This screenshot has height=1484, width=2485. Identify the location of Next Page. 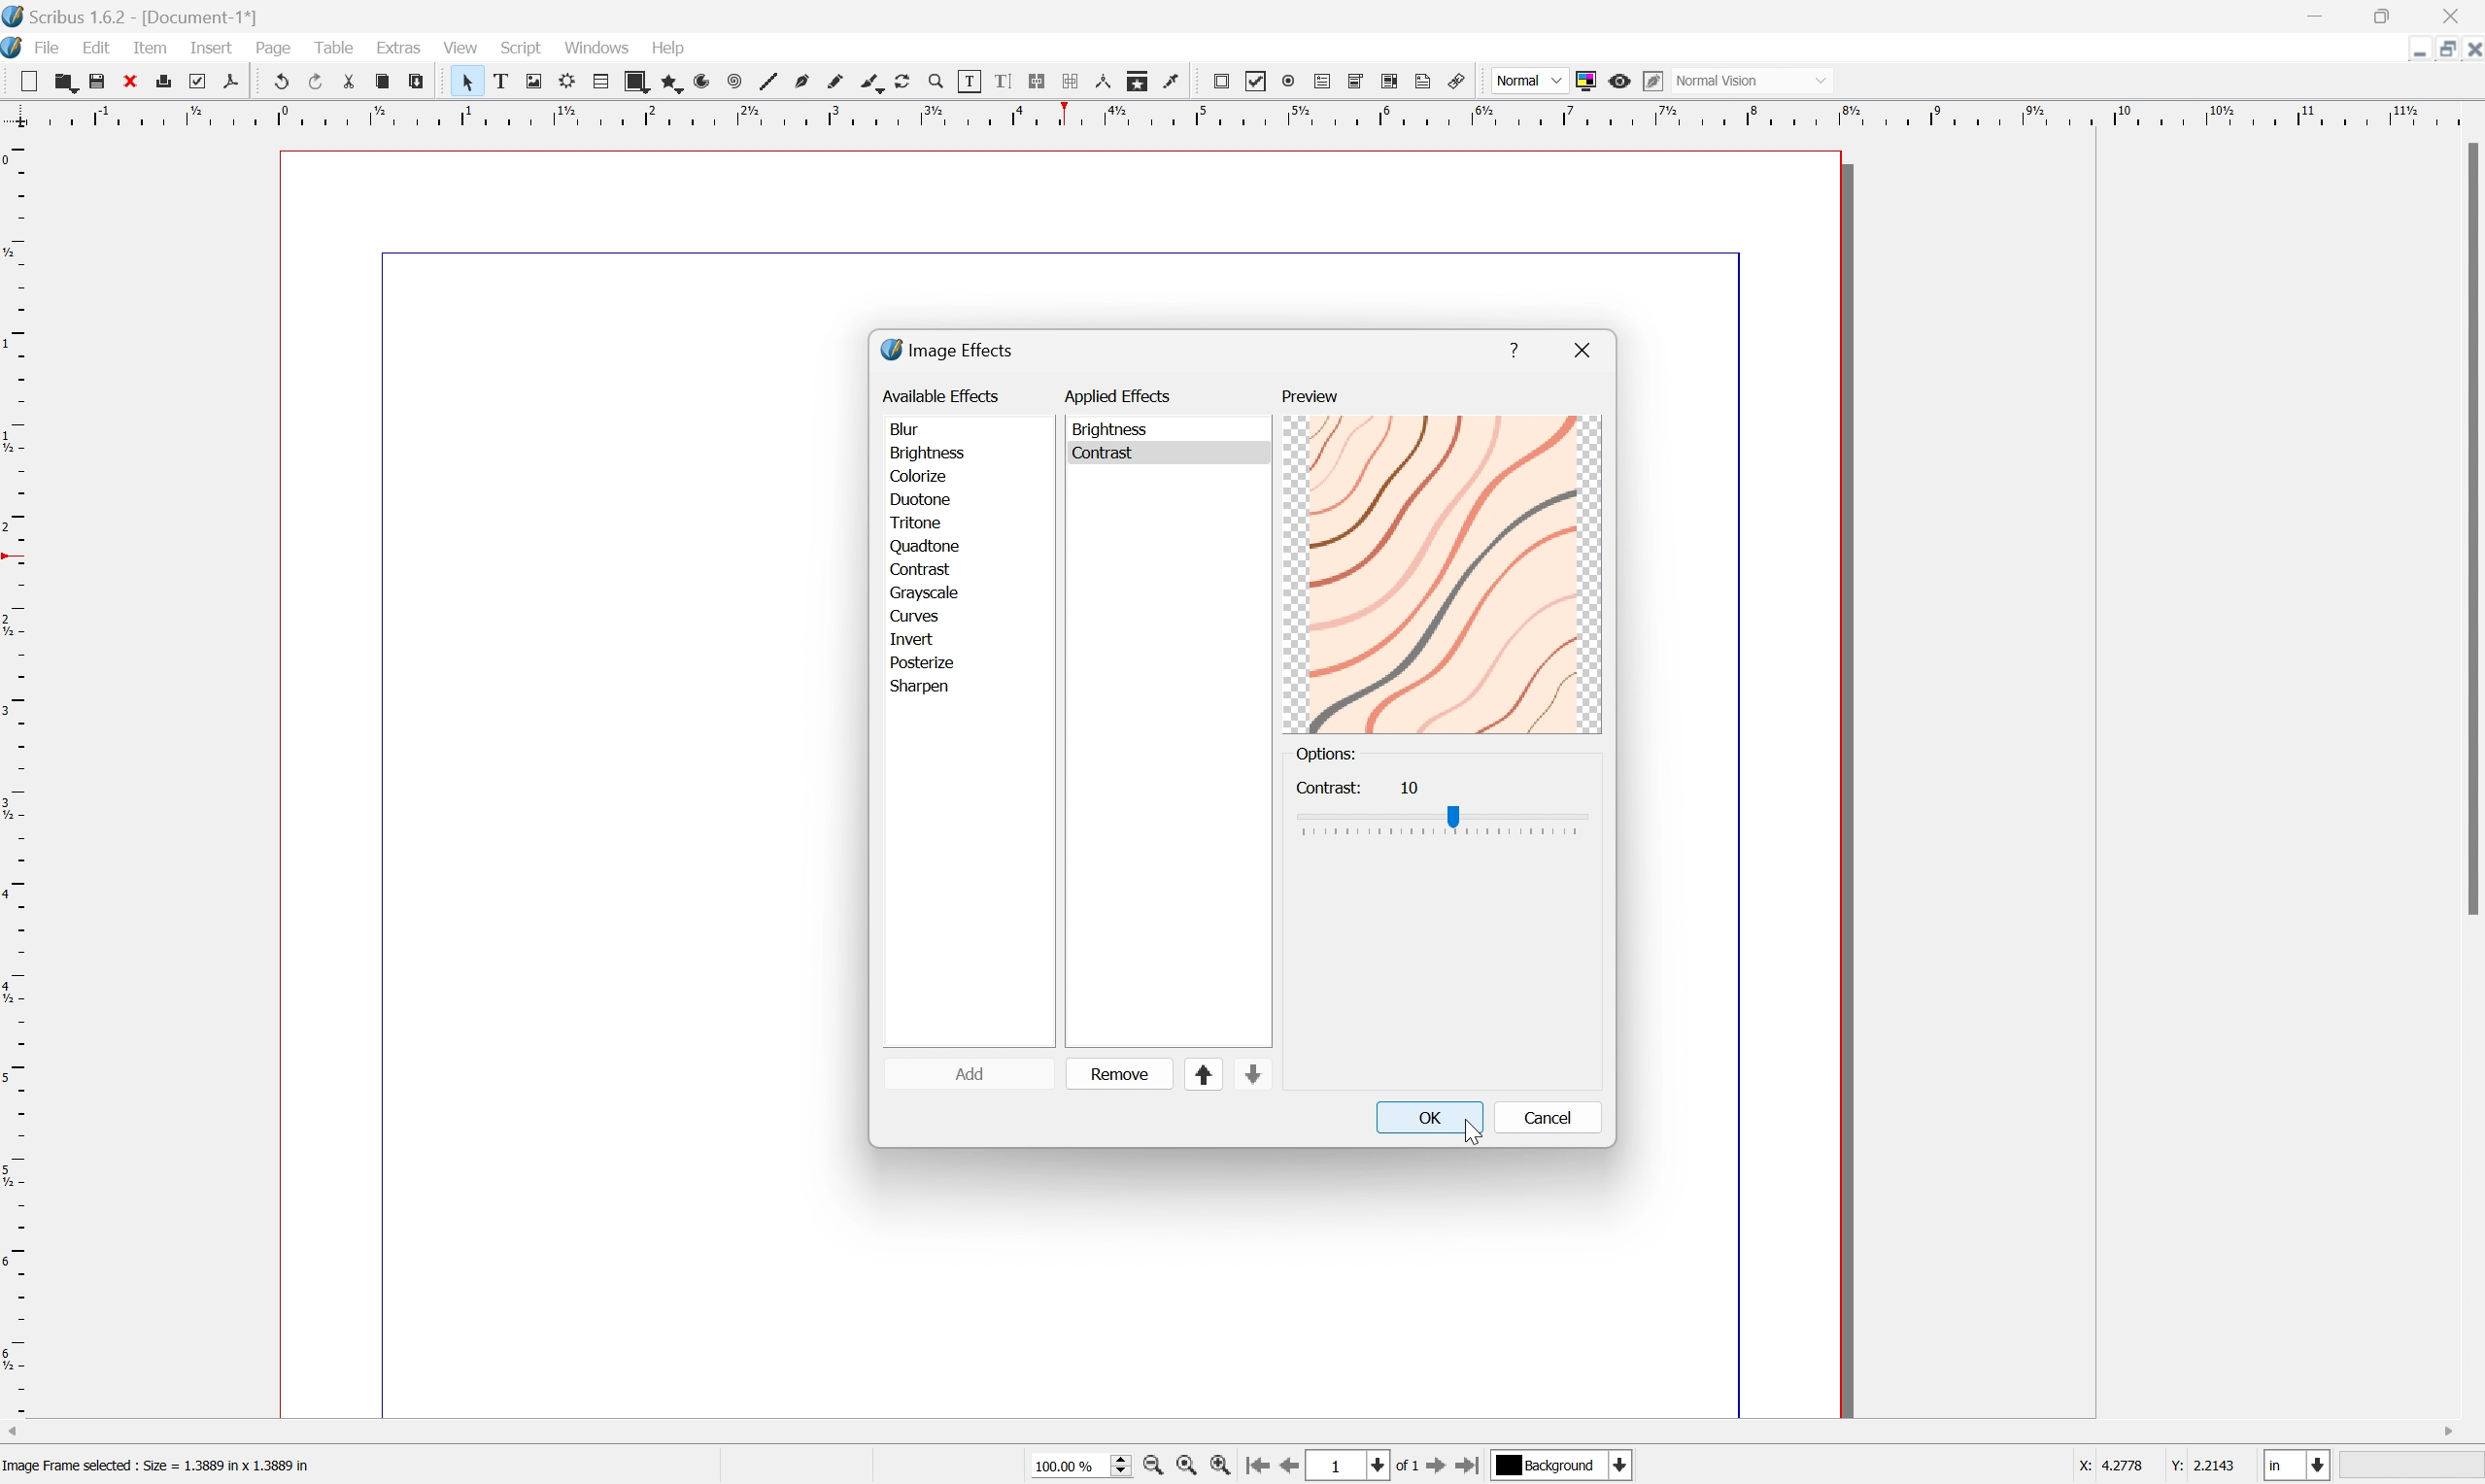
(1441, 1467).